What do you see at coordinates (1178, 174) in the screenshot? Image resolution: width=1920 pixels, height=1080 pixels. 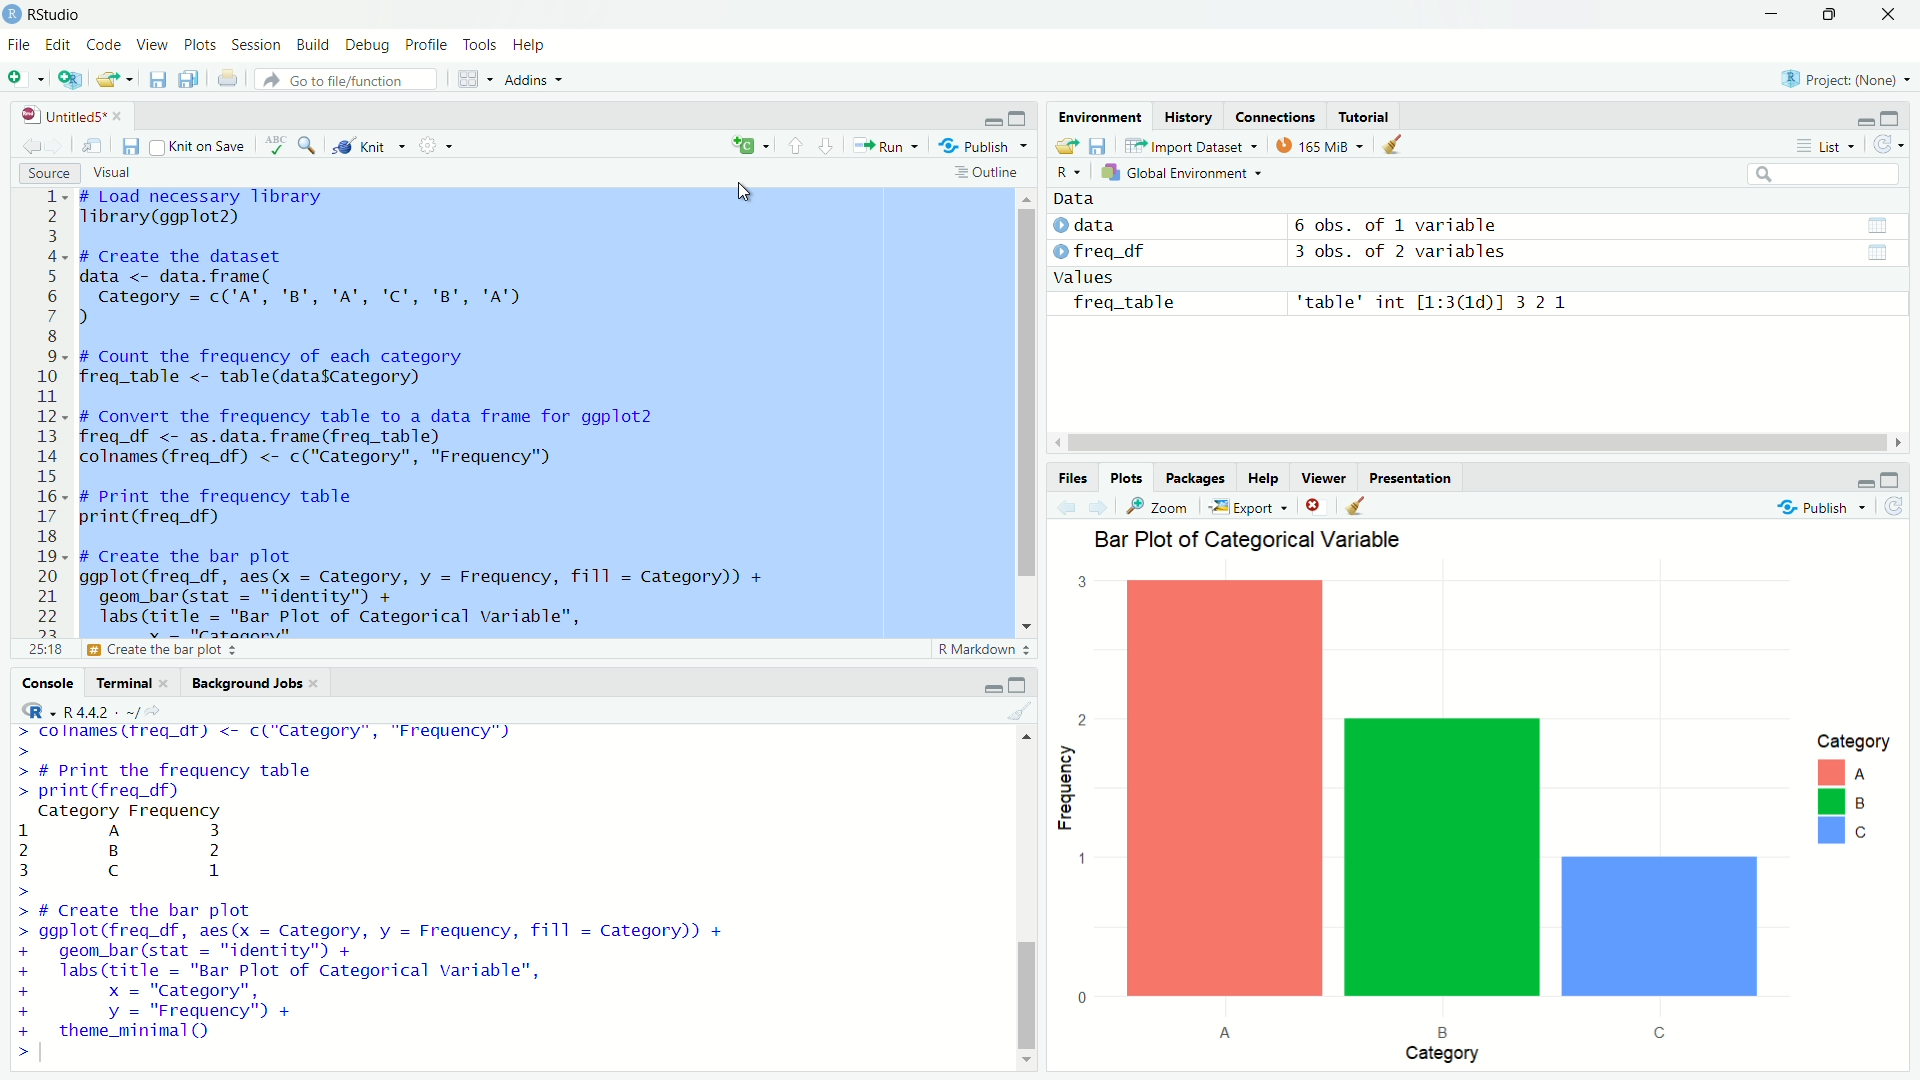 I see `Global Environment` at bounding box center [1178, 174].